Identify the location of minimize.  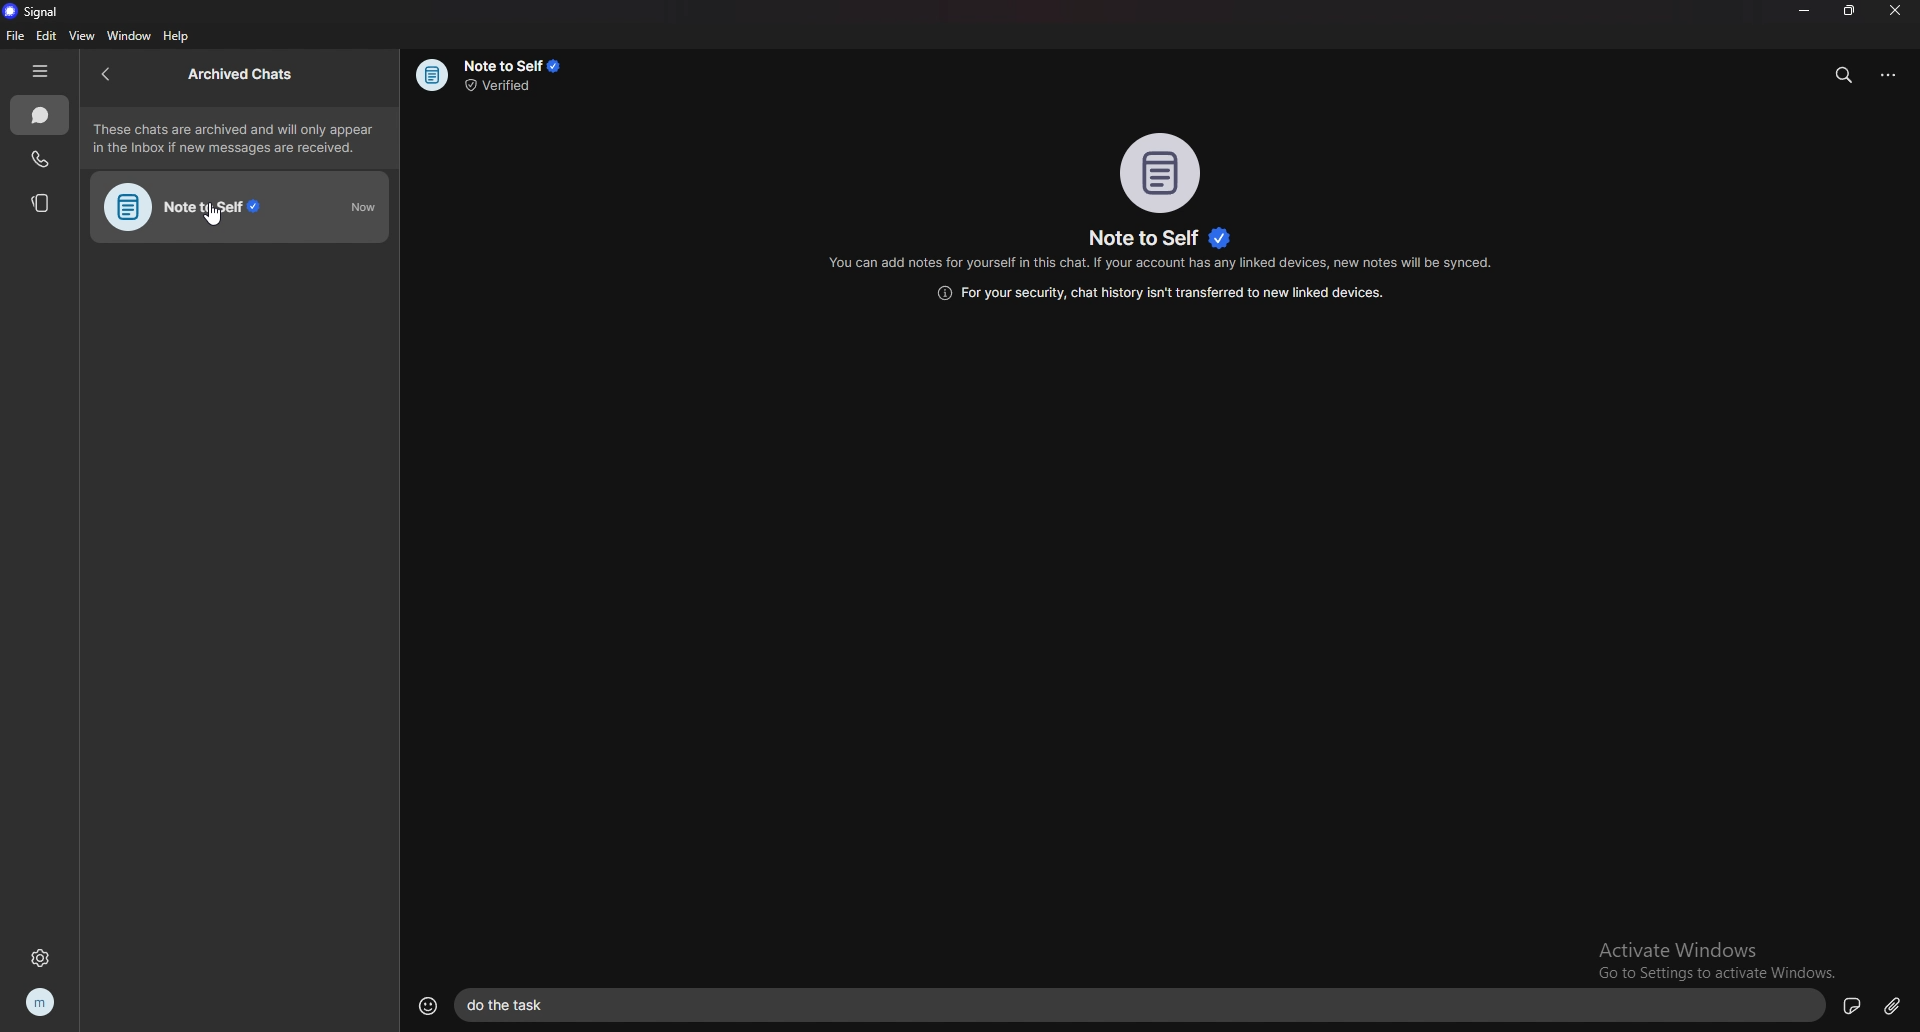
(1804, 9).